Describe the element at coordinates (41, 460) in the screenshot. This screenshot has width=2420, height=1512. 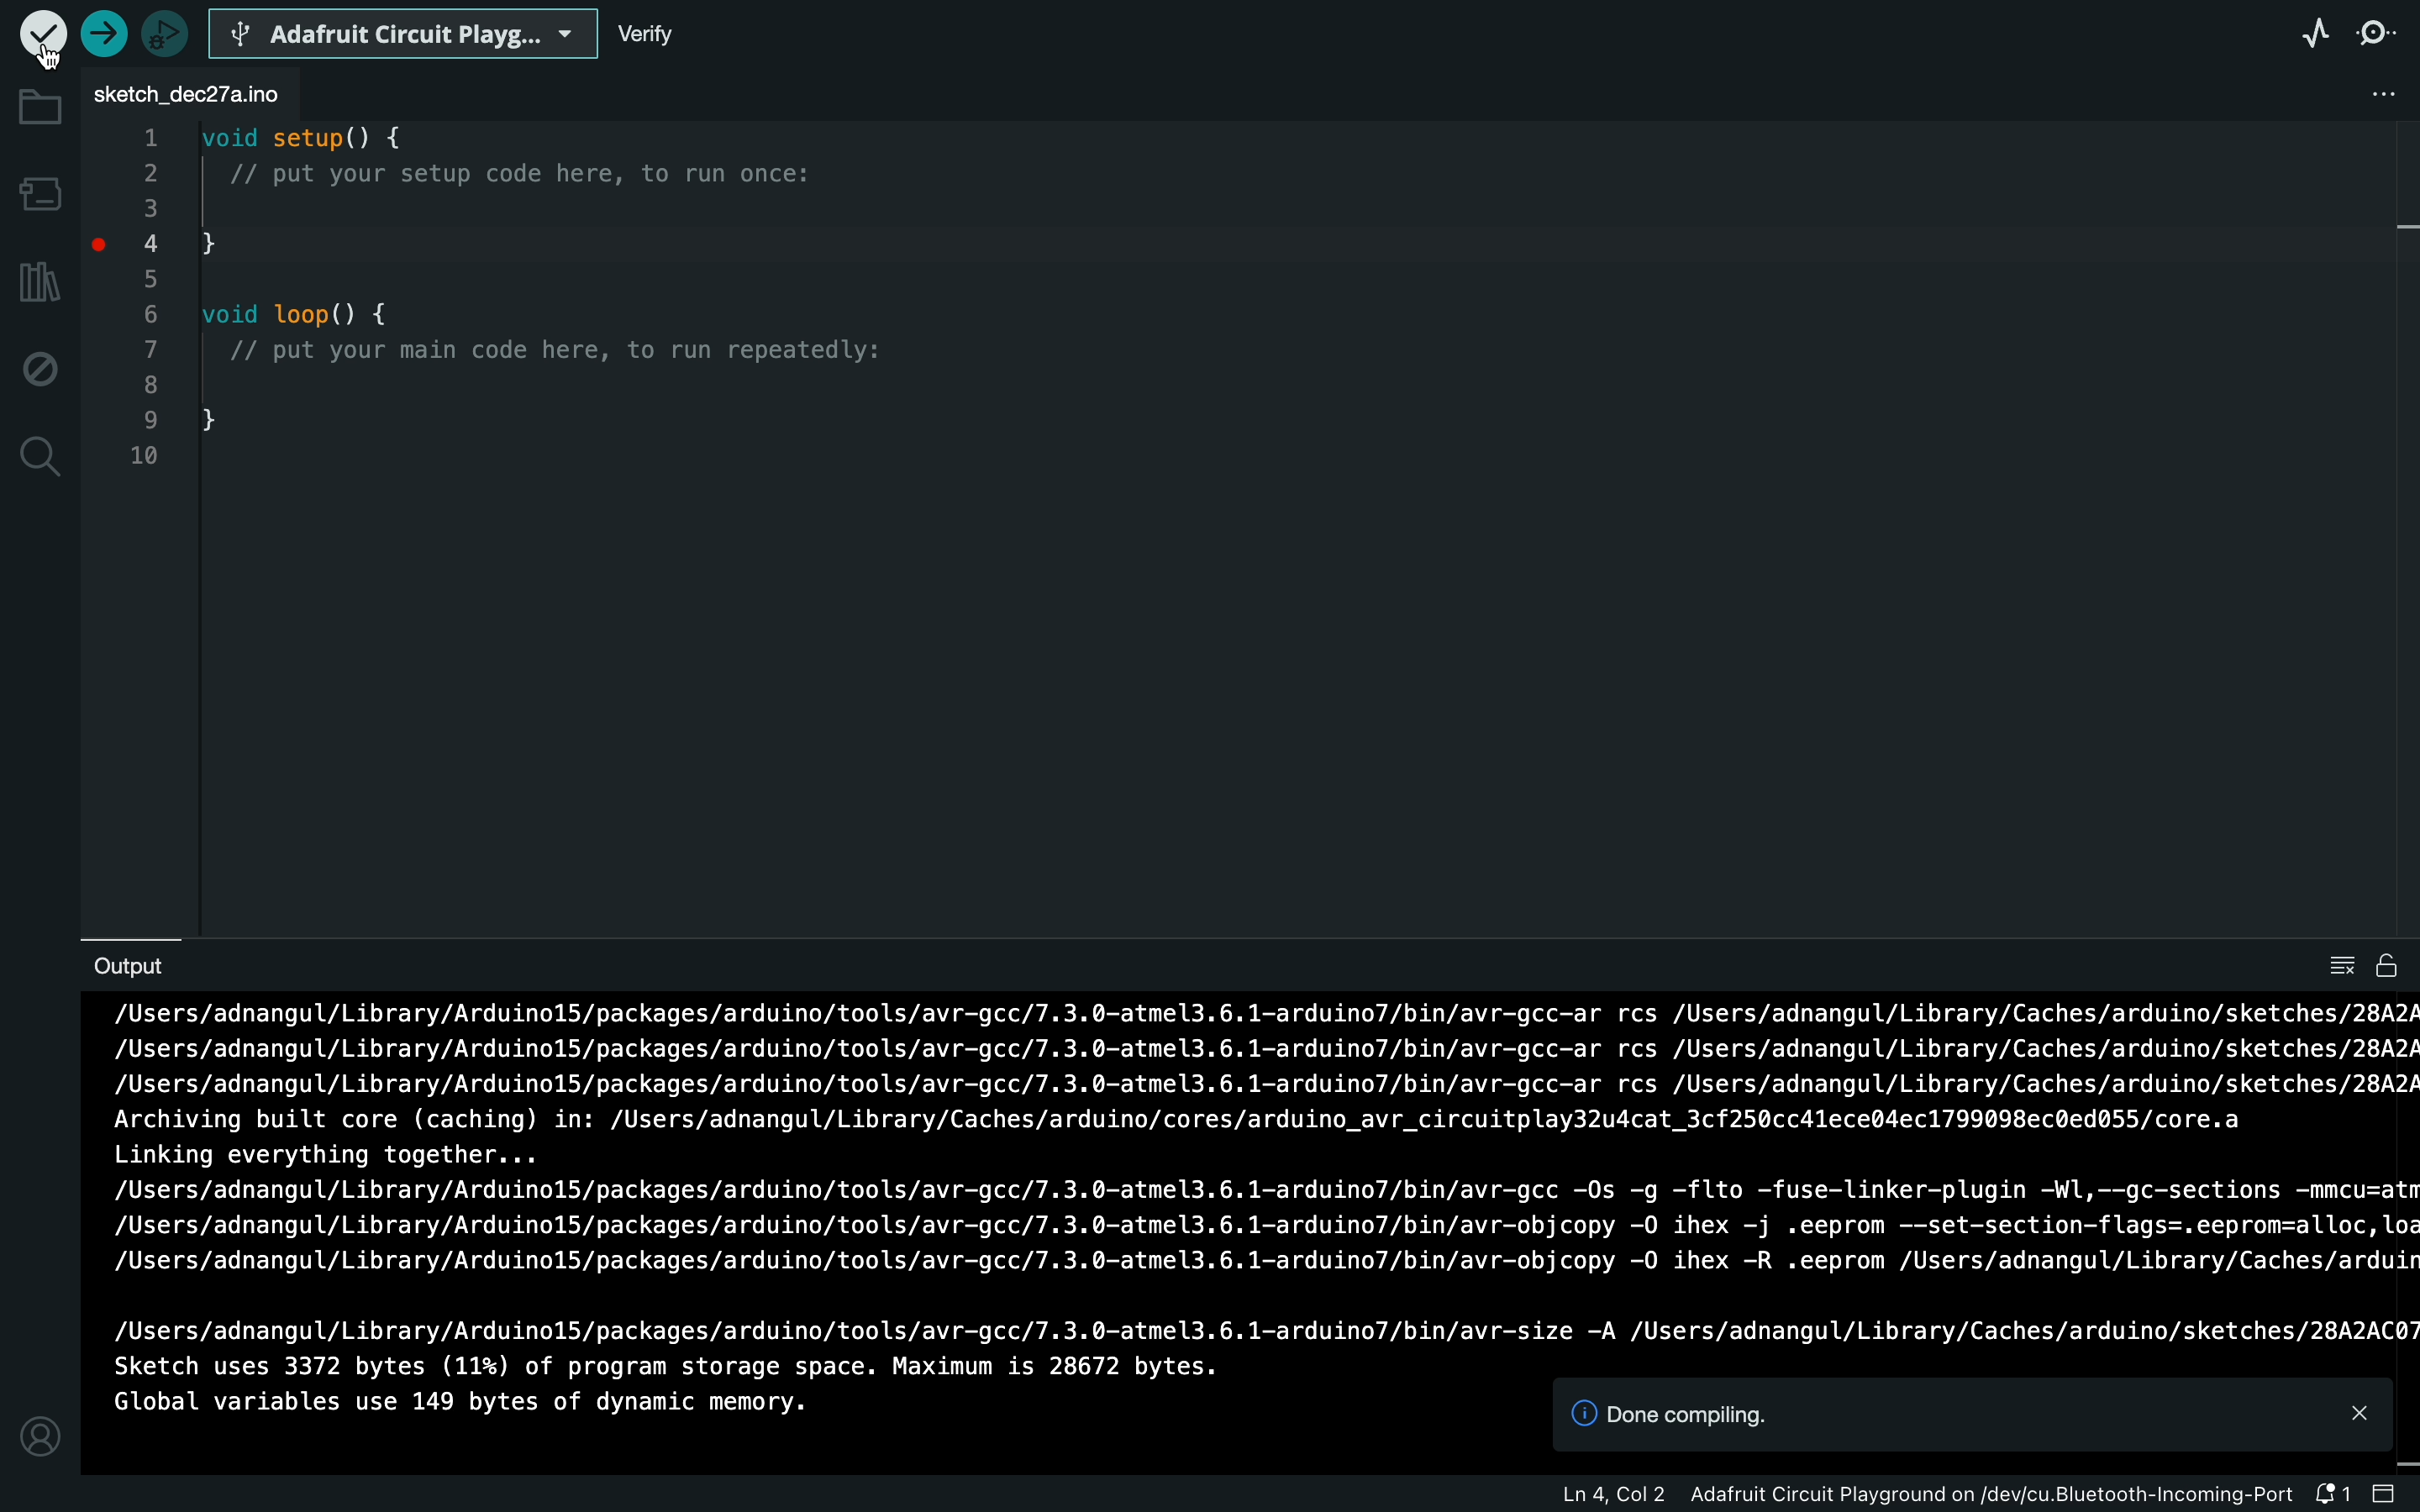
I see `search` at that location.